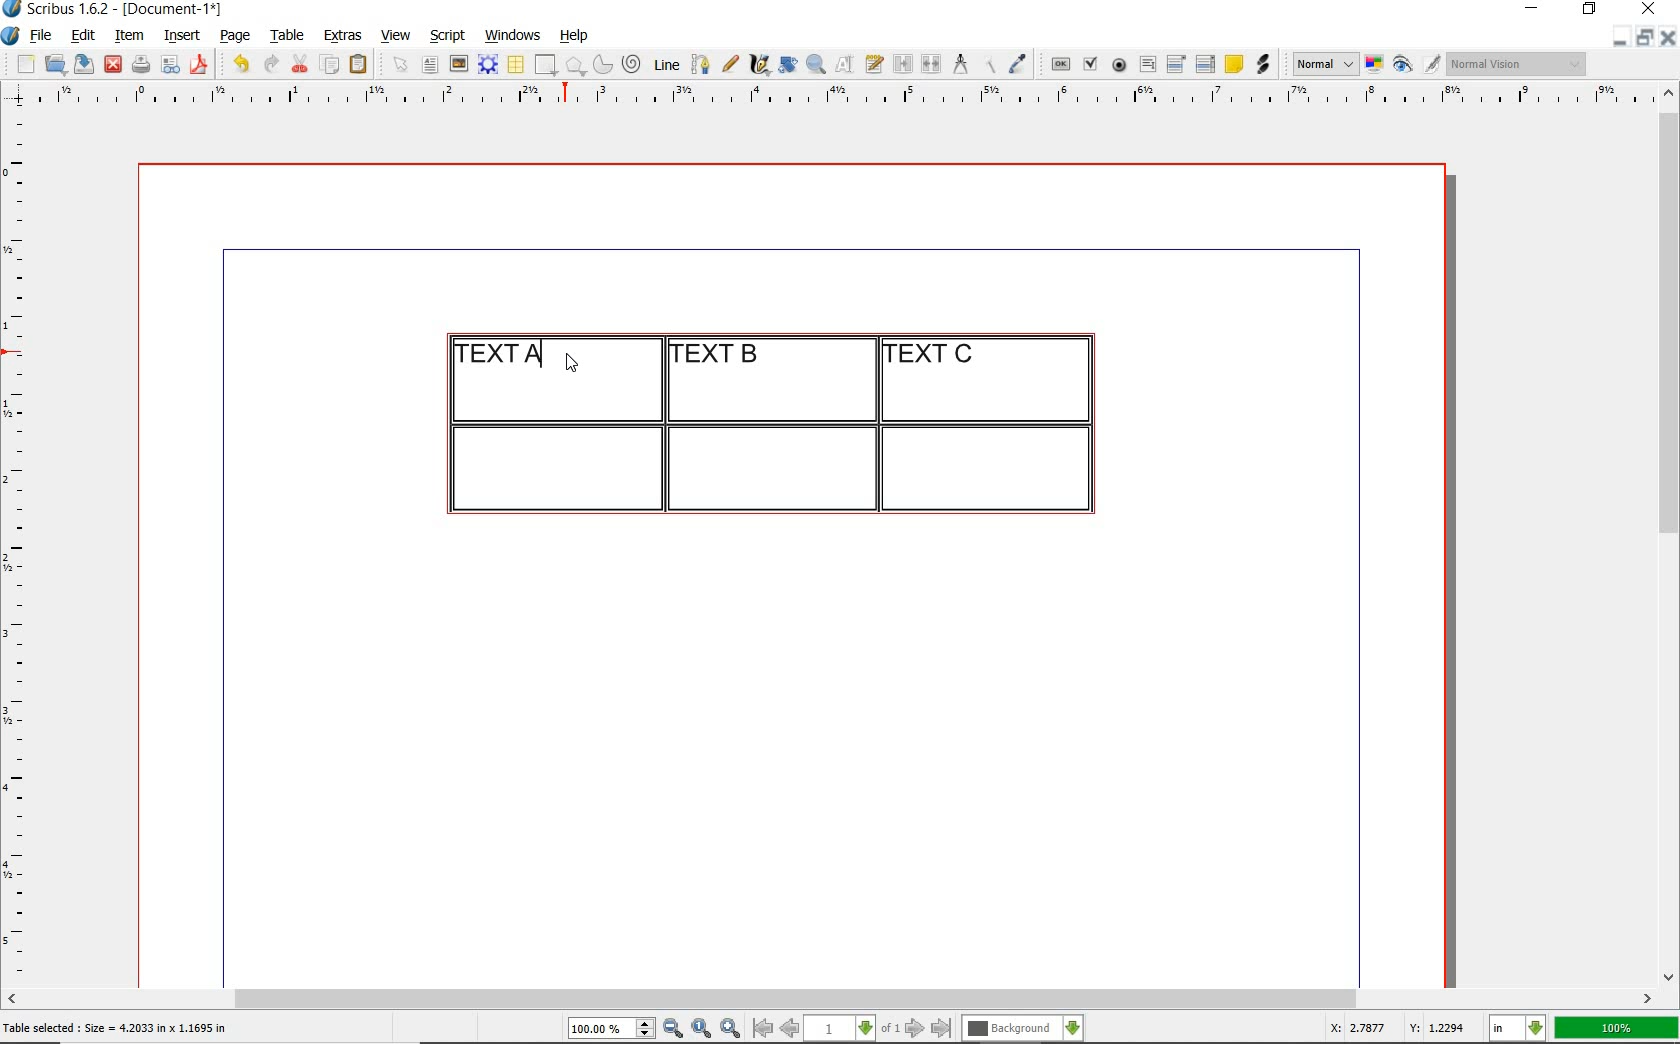  What do you see at coordinates (788, 64) in the screenshot?
I see `rotate item` at bounding box center [788, 64].